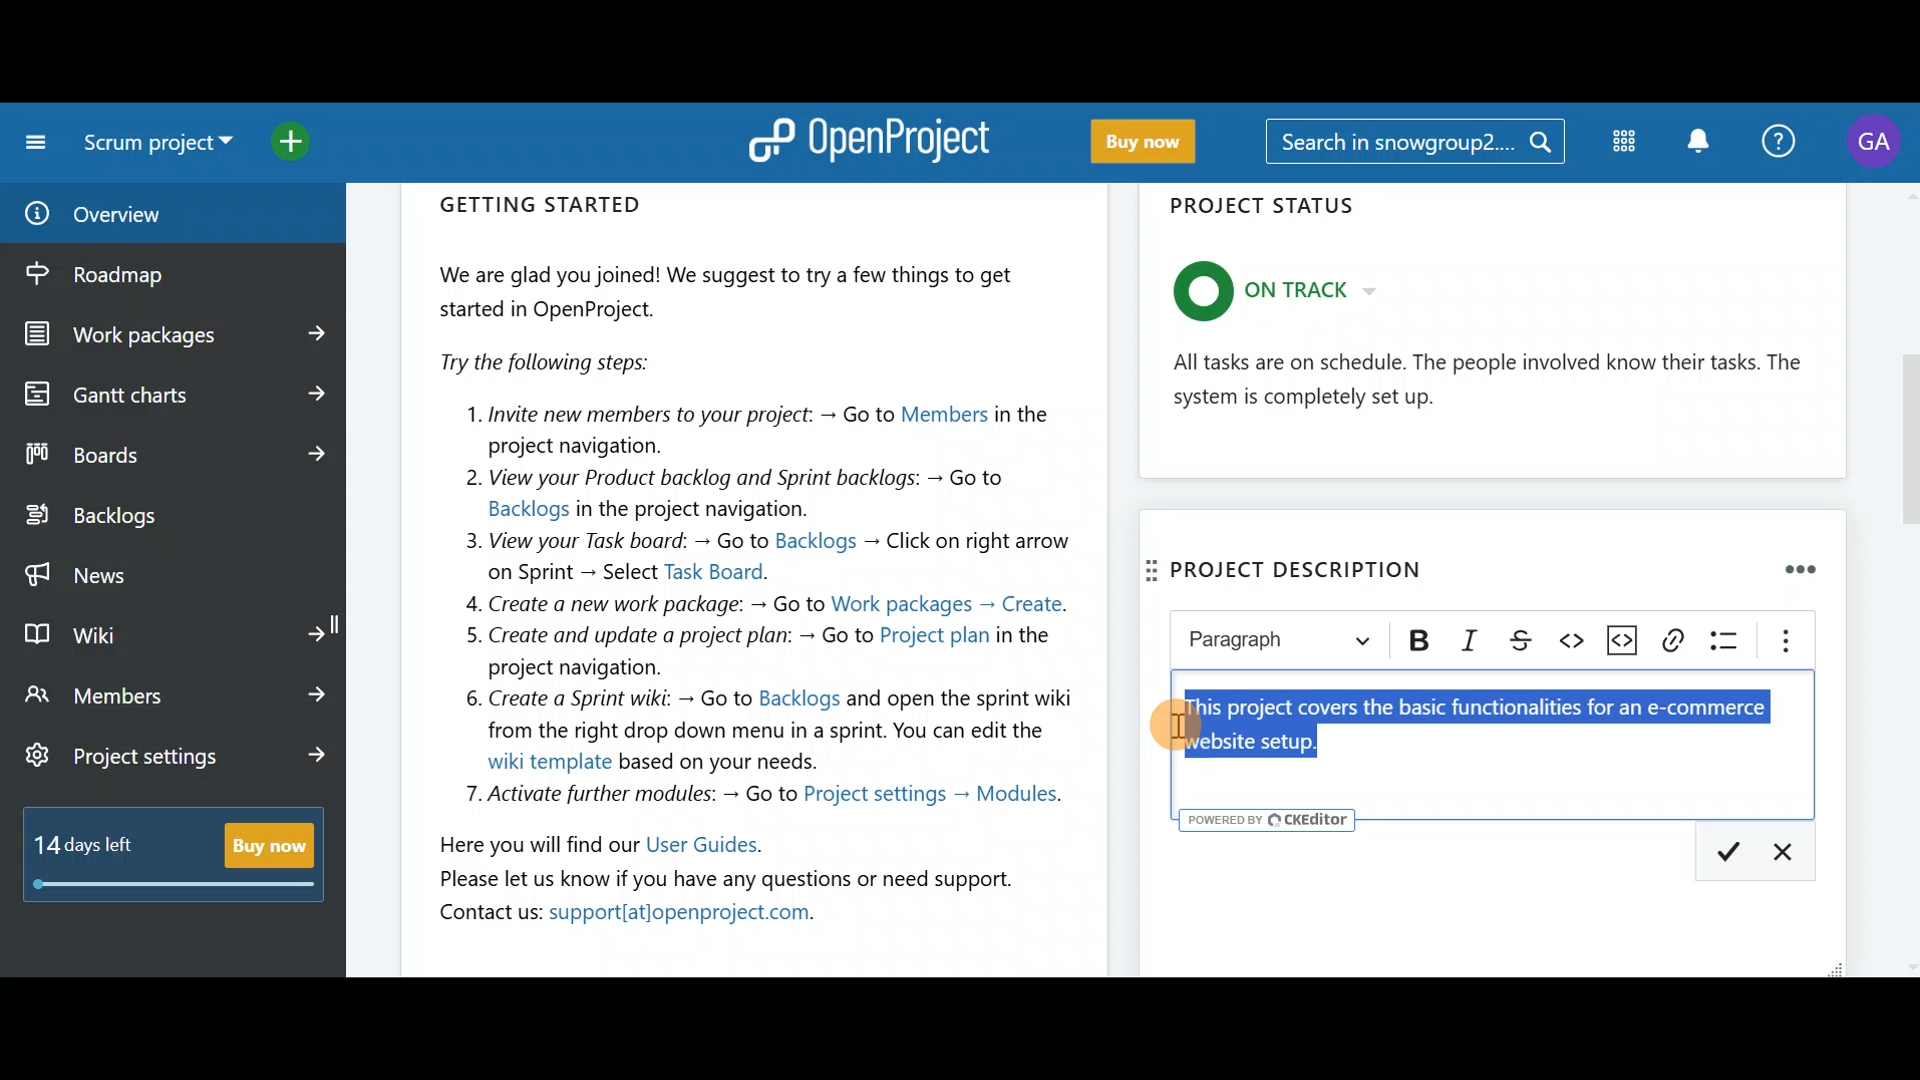 The image size is (1920, 1080). What do you see at coordinates (173, 454) in the screenshot?
I see `Boards` at bounding box center [173, 454].